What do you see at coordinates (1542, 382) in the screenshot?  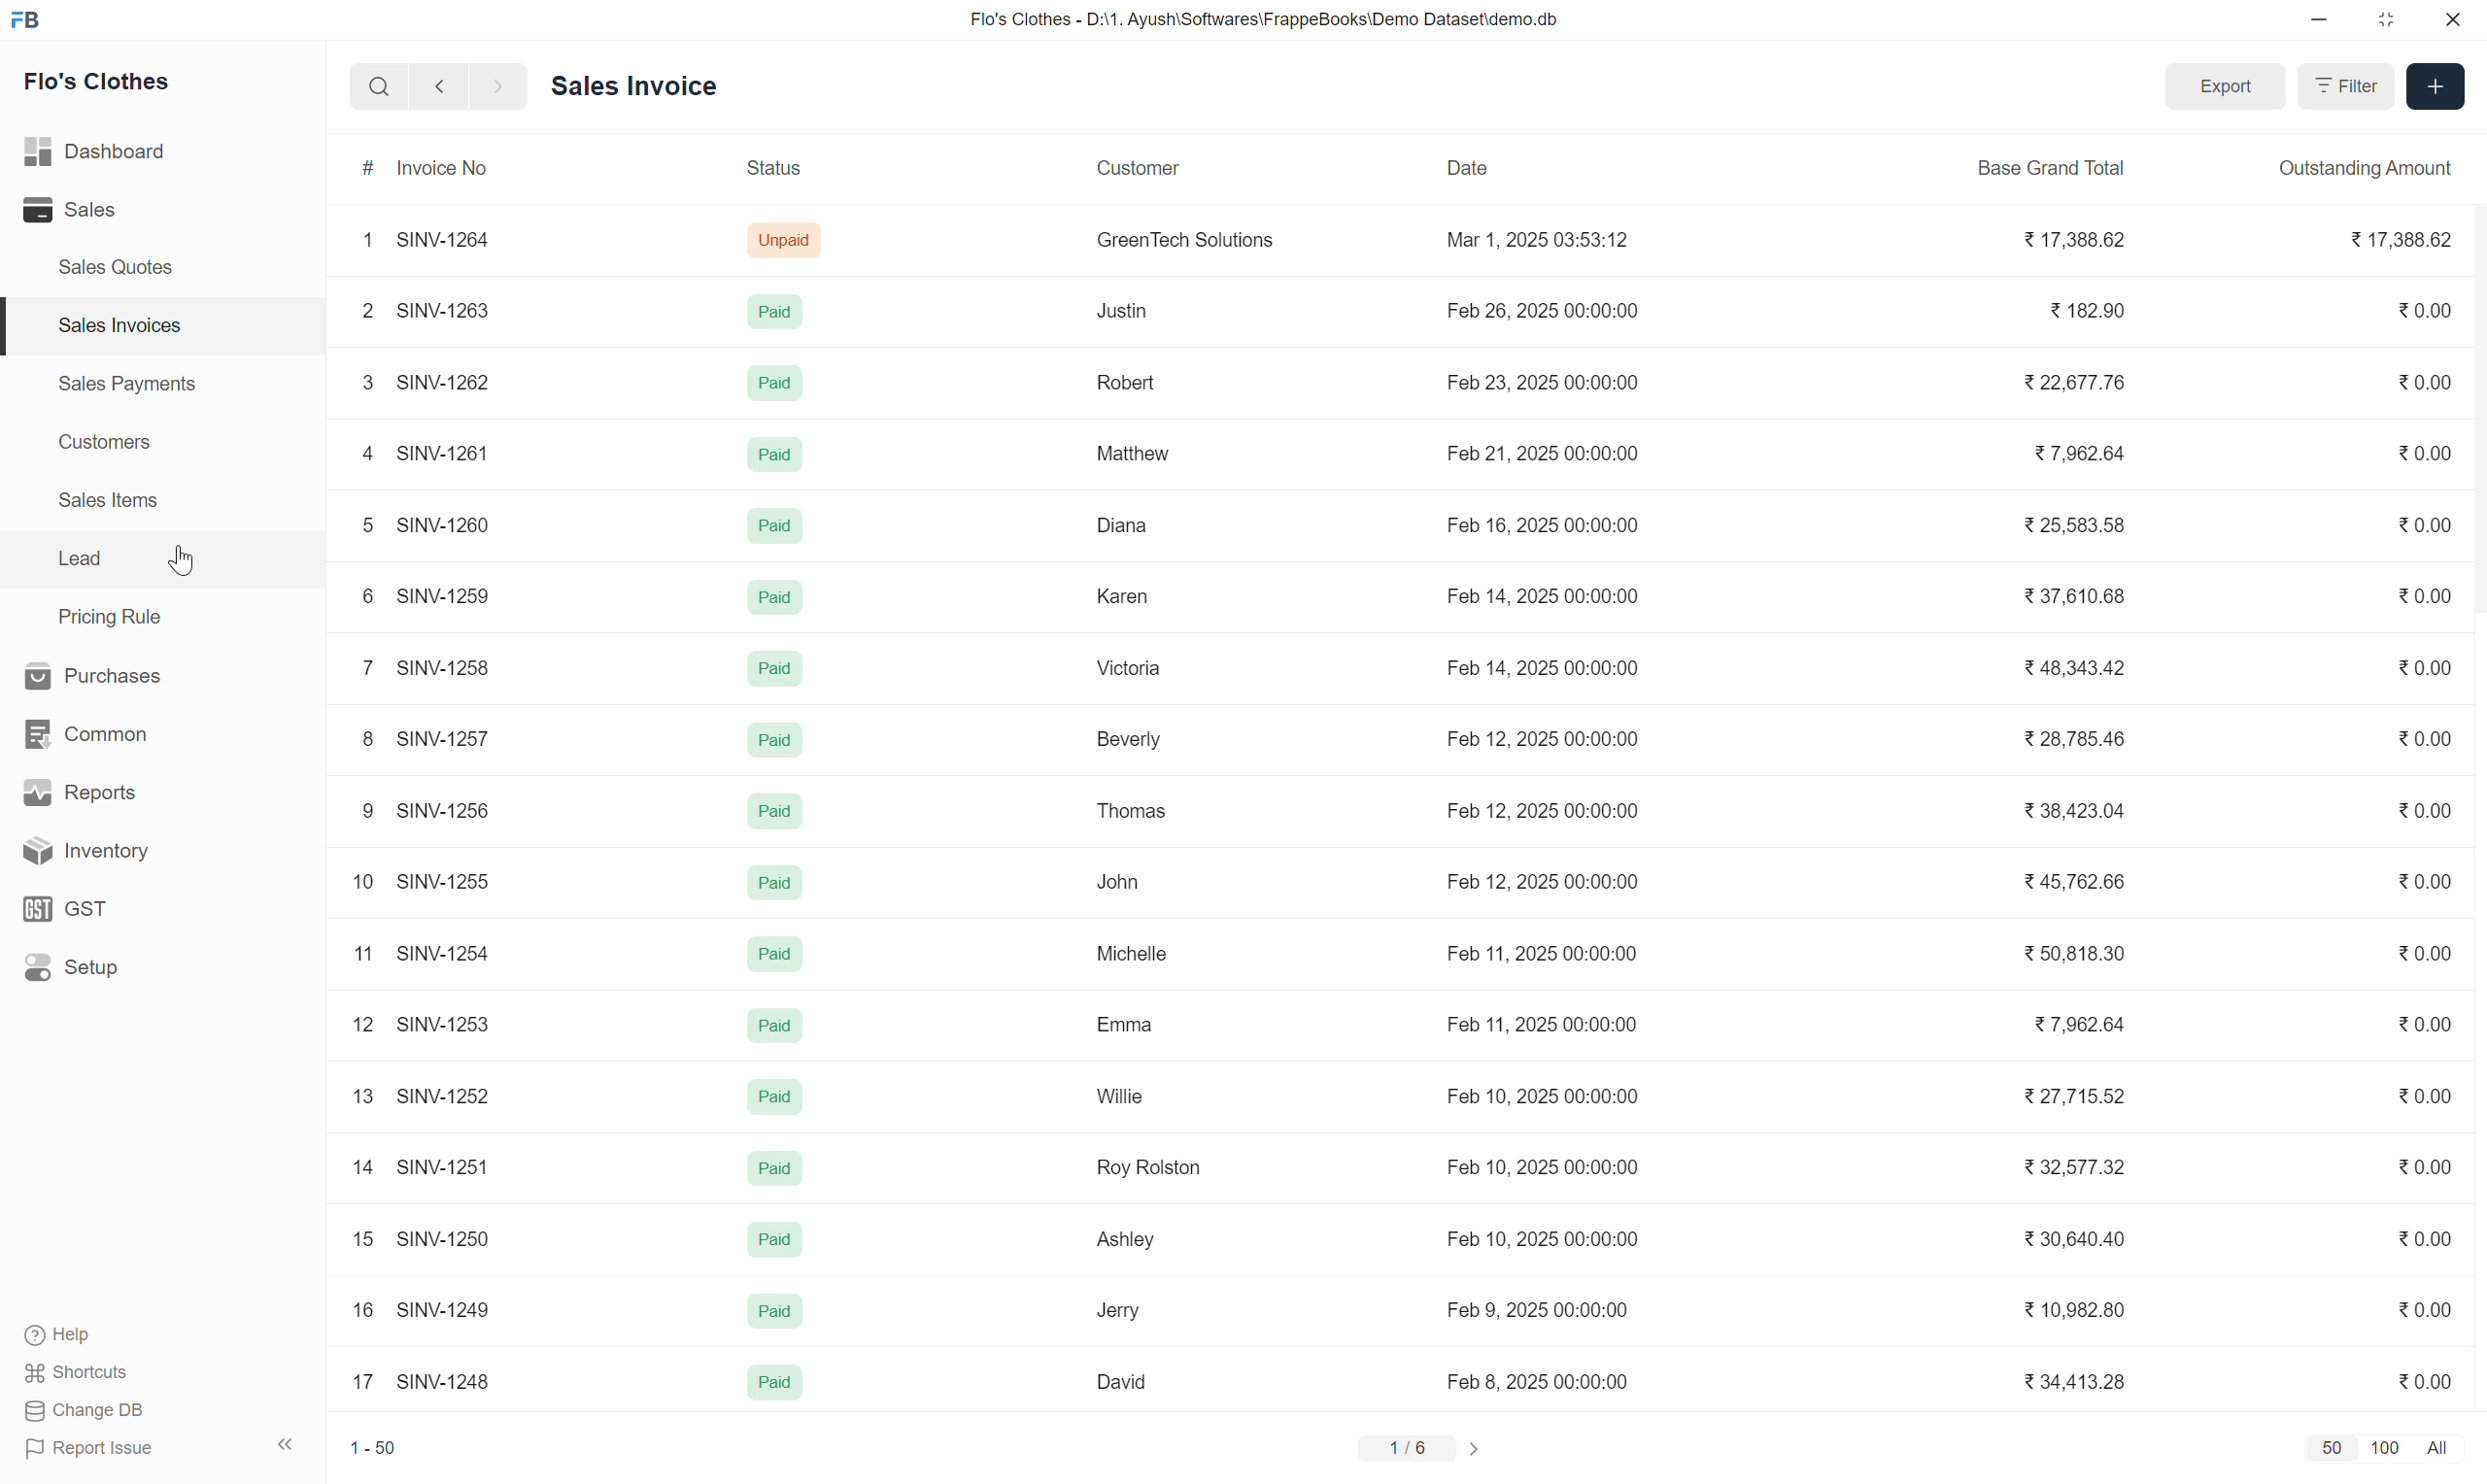 I see `Feb 23, 2025 00:00:00` at bounding box center [1542, 382].